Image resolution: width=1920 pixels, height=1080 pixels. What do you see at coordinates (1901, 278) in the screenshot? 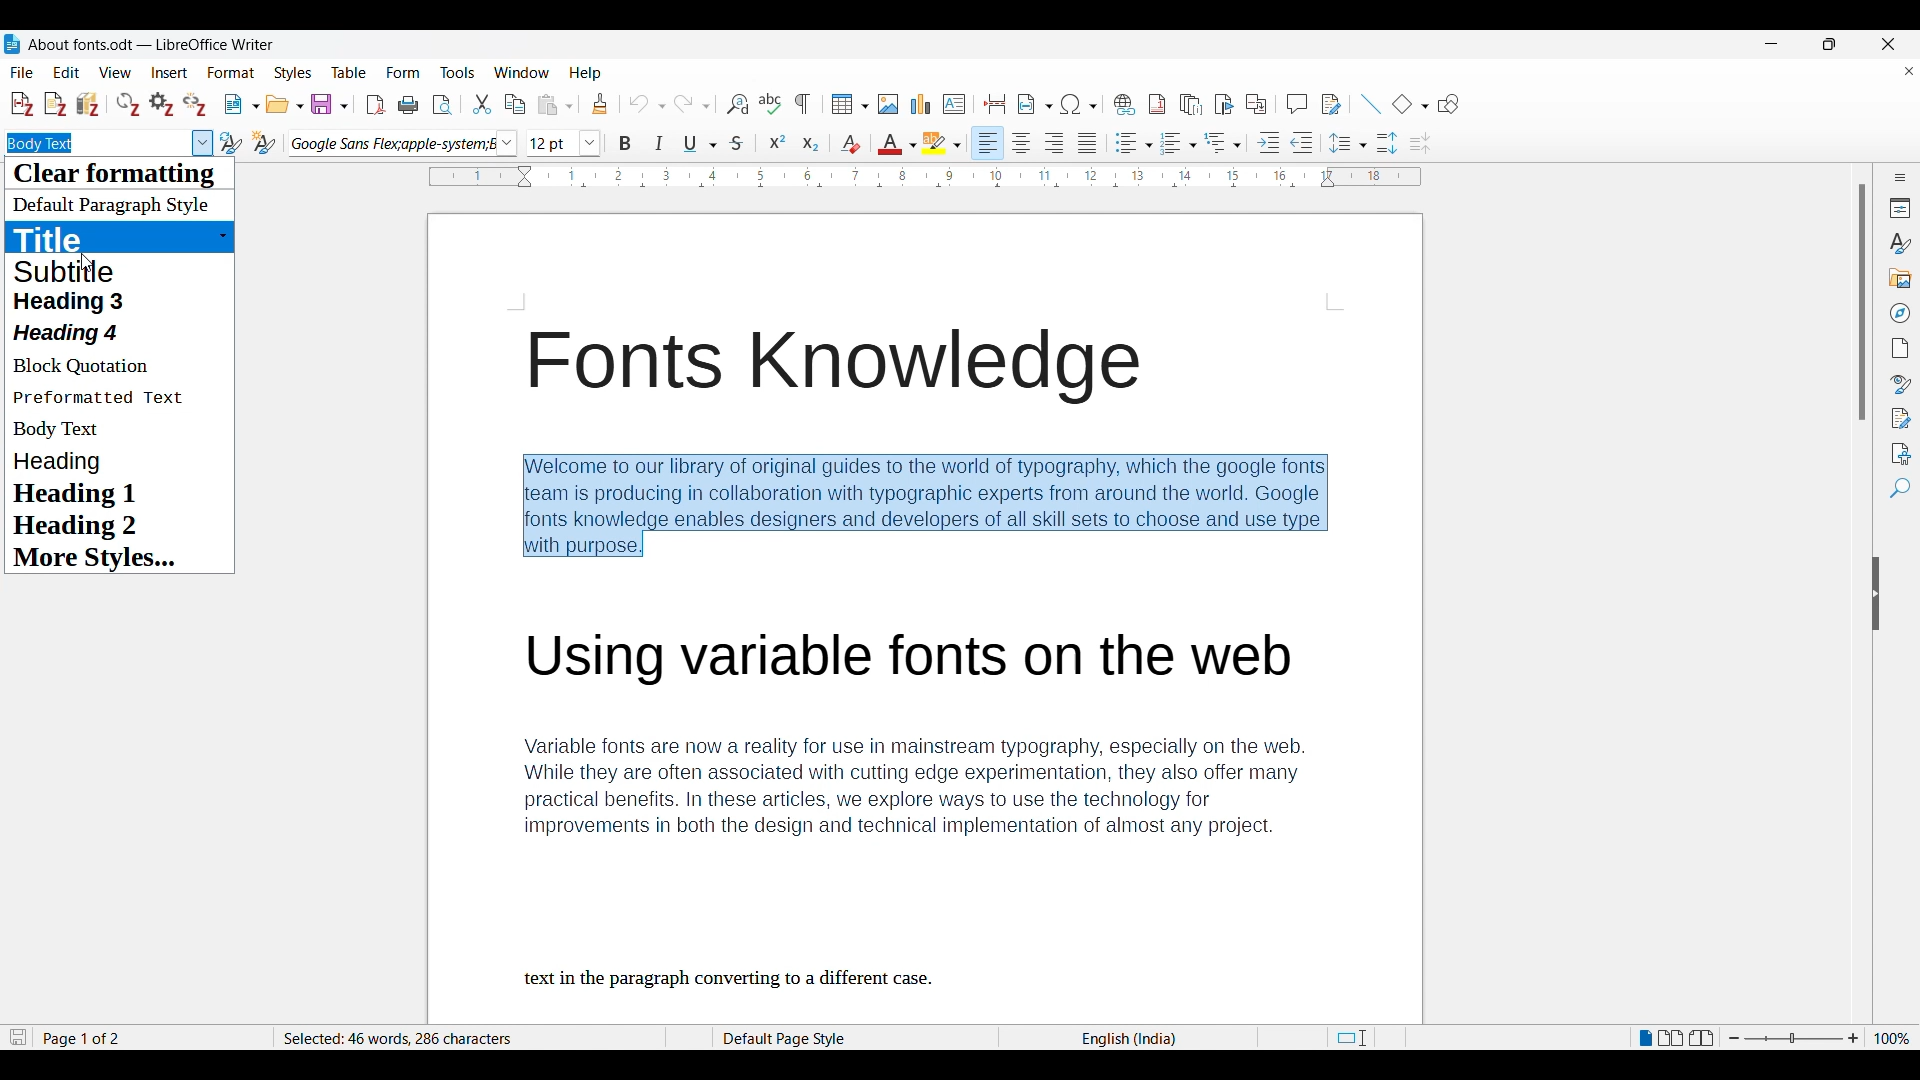
I see `Gallery ` at bounding box center [1901, 278].